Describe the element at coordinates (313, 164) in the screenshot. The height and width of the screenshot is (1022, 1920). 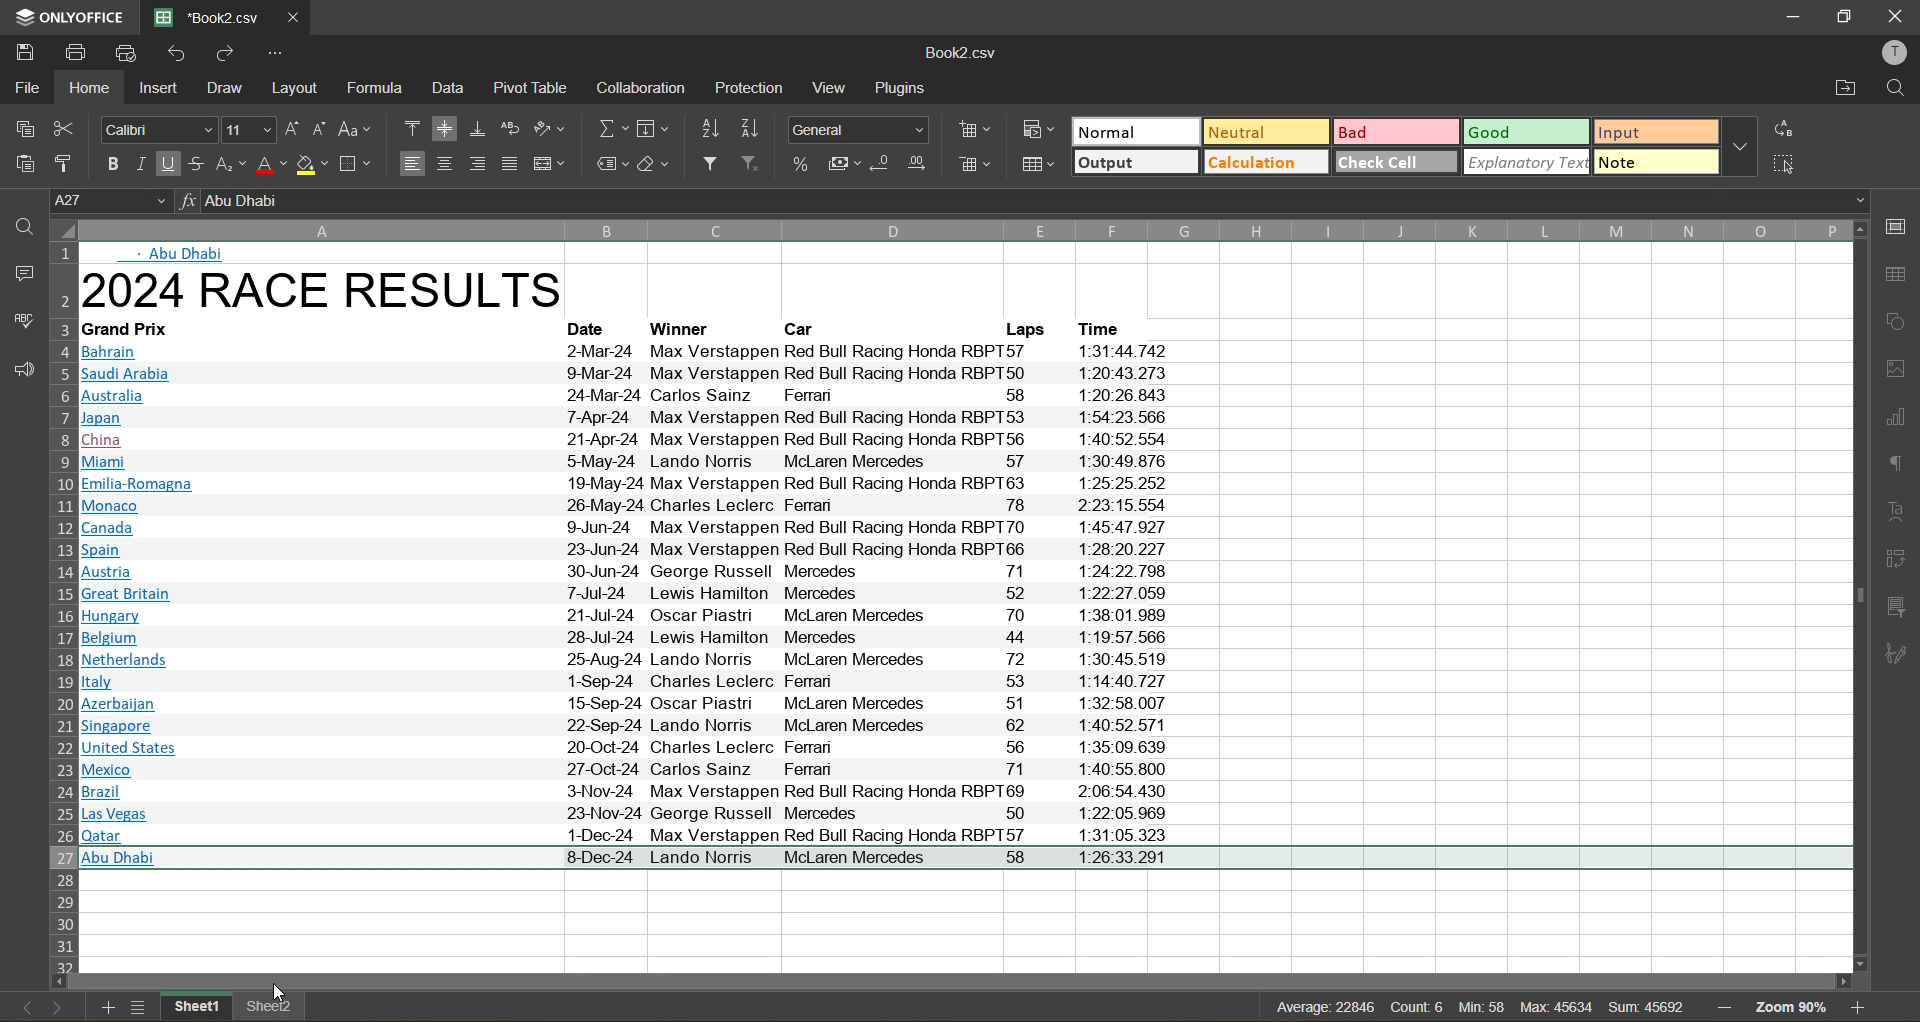
I see `fill color` at that location.